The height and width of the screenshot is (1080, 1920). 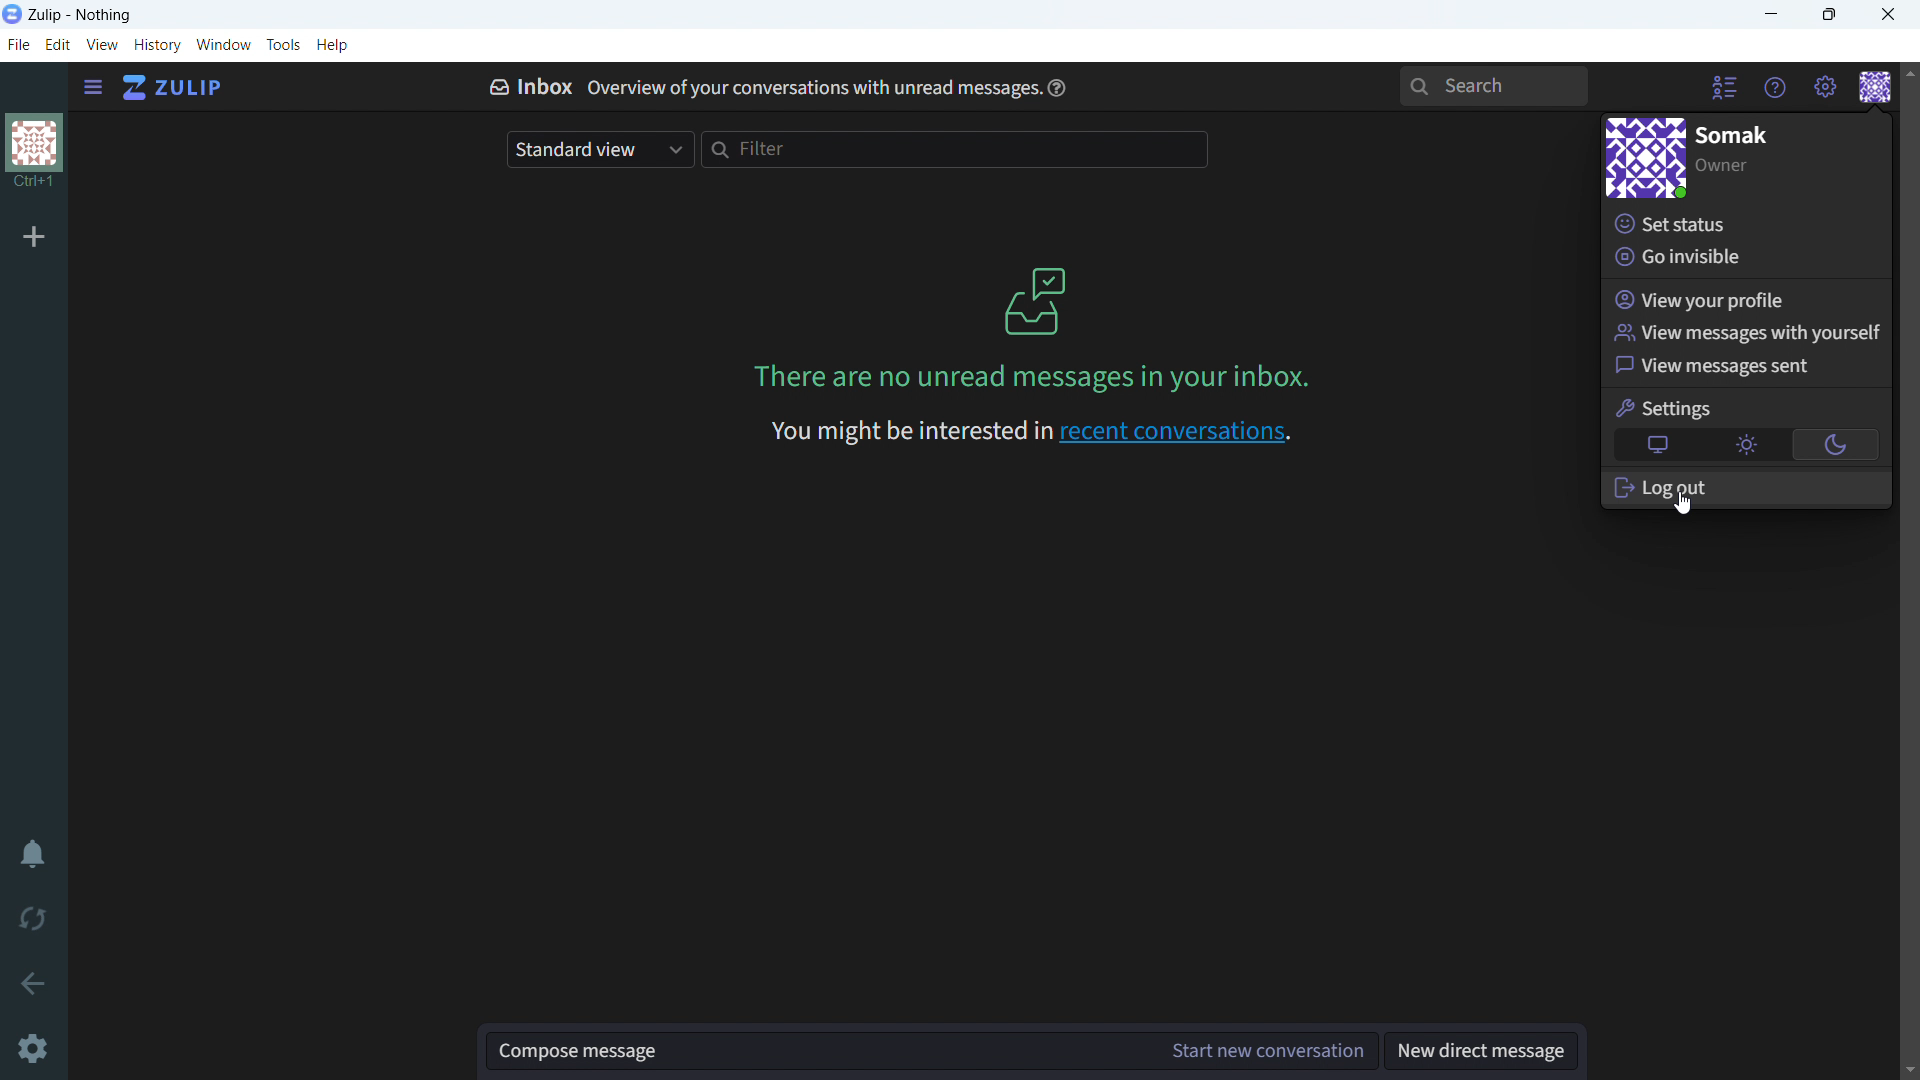 What do you see at coordinates (1745, 299) in the screenshot?
I see `view your profile` at bounding box center [1745, 299].